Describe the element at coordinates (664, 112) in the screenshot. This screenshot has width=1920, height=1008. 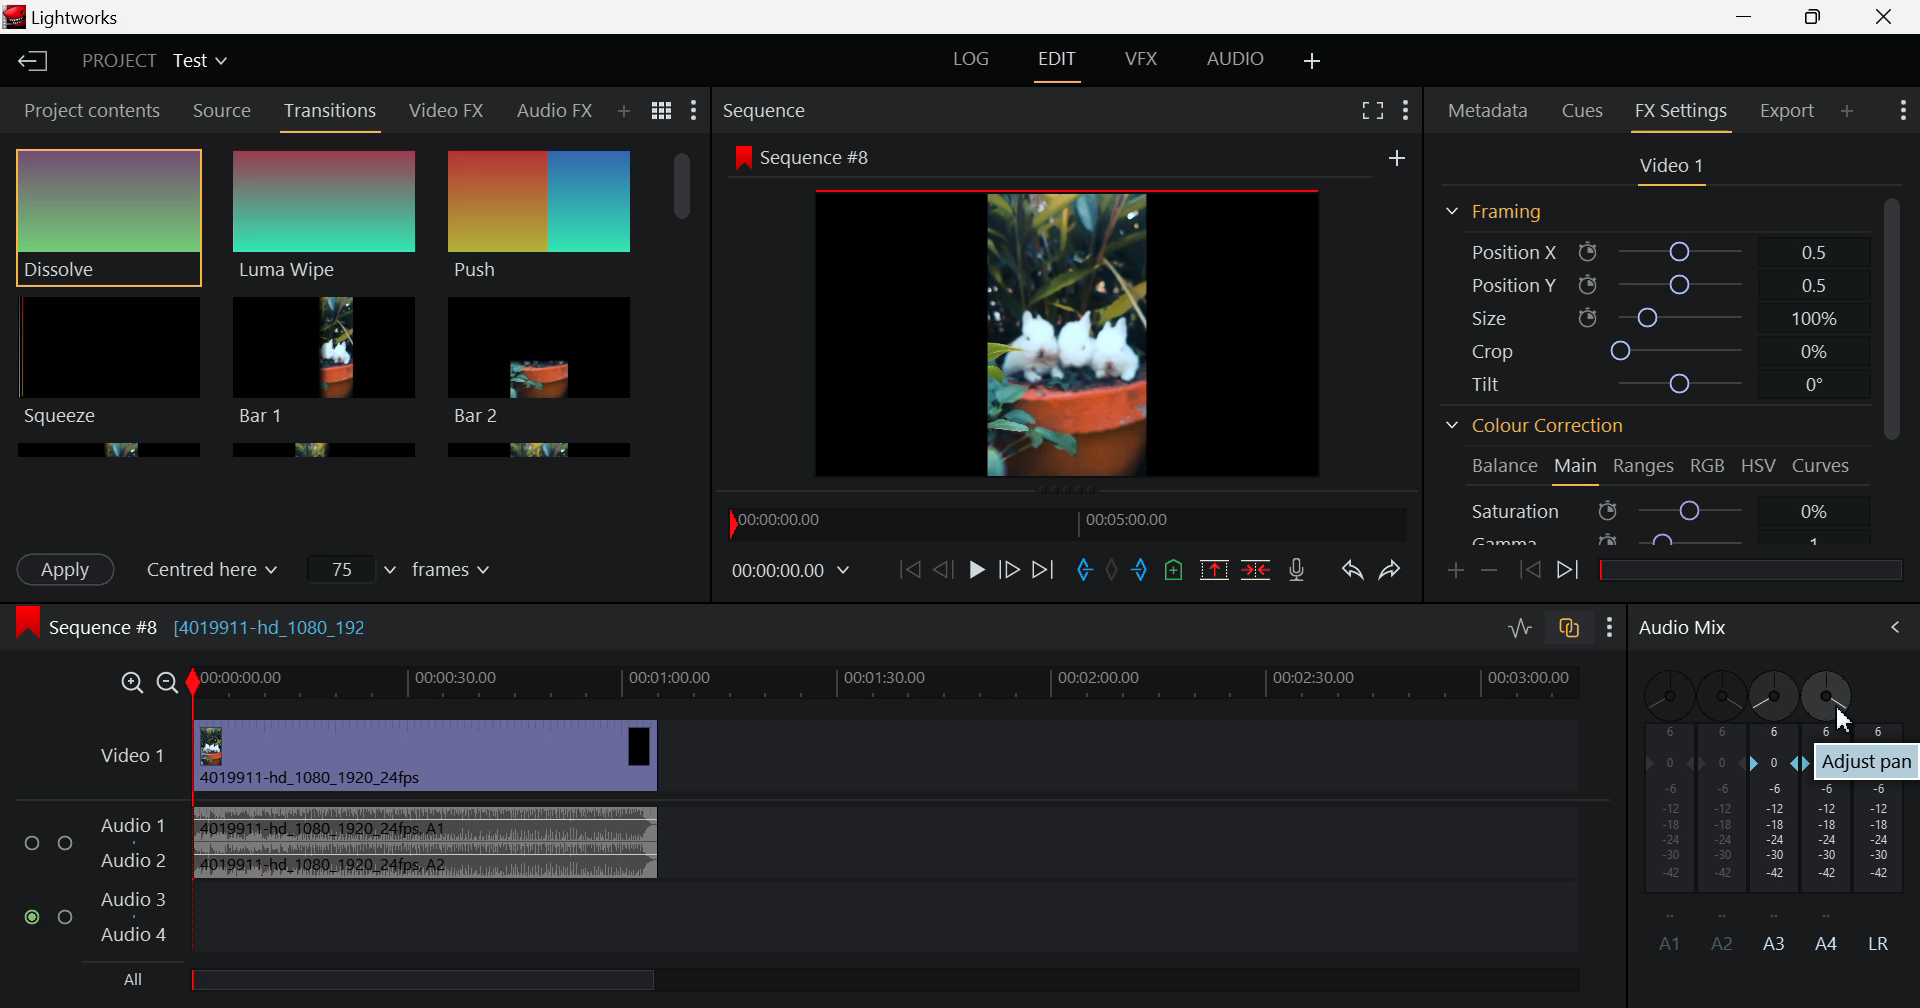
I see `Toggle list and title view` at that location.